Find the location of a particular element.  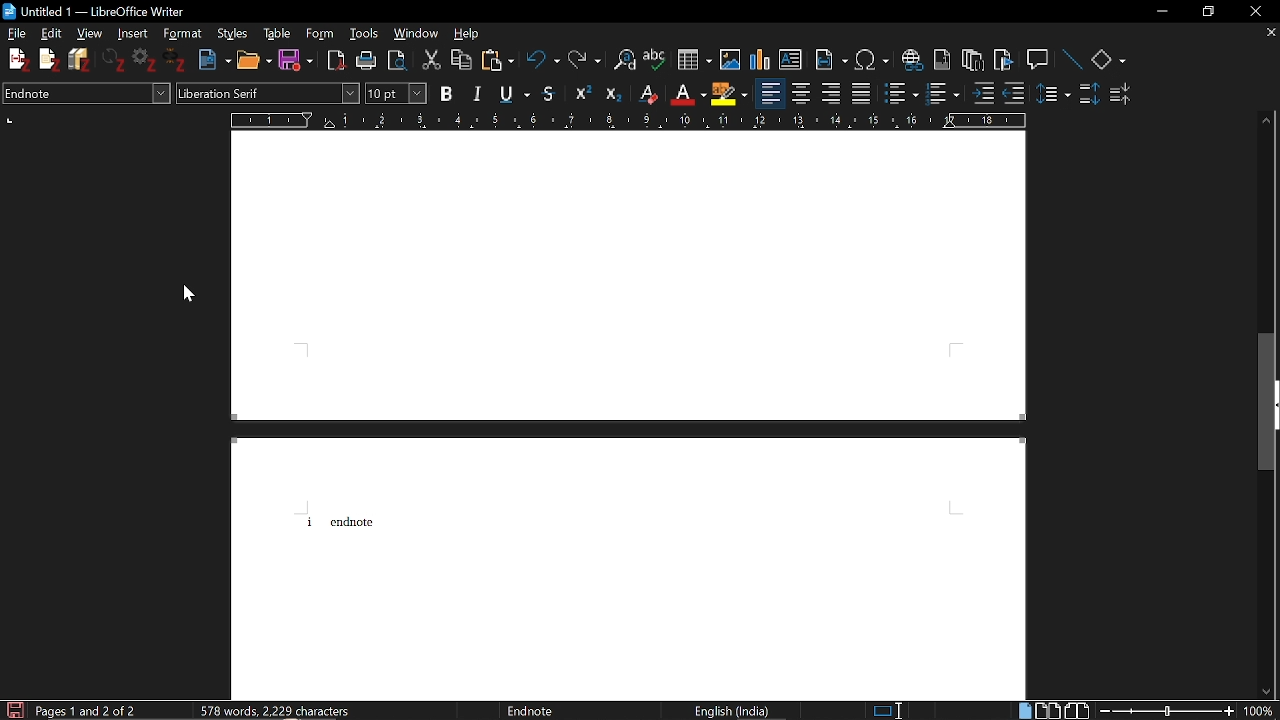

Unlink document is located at coordinates (174, 61).